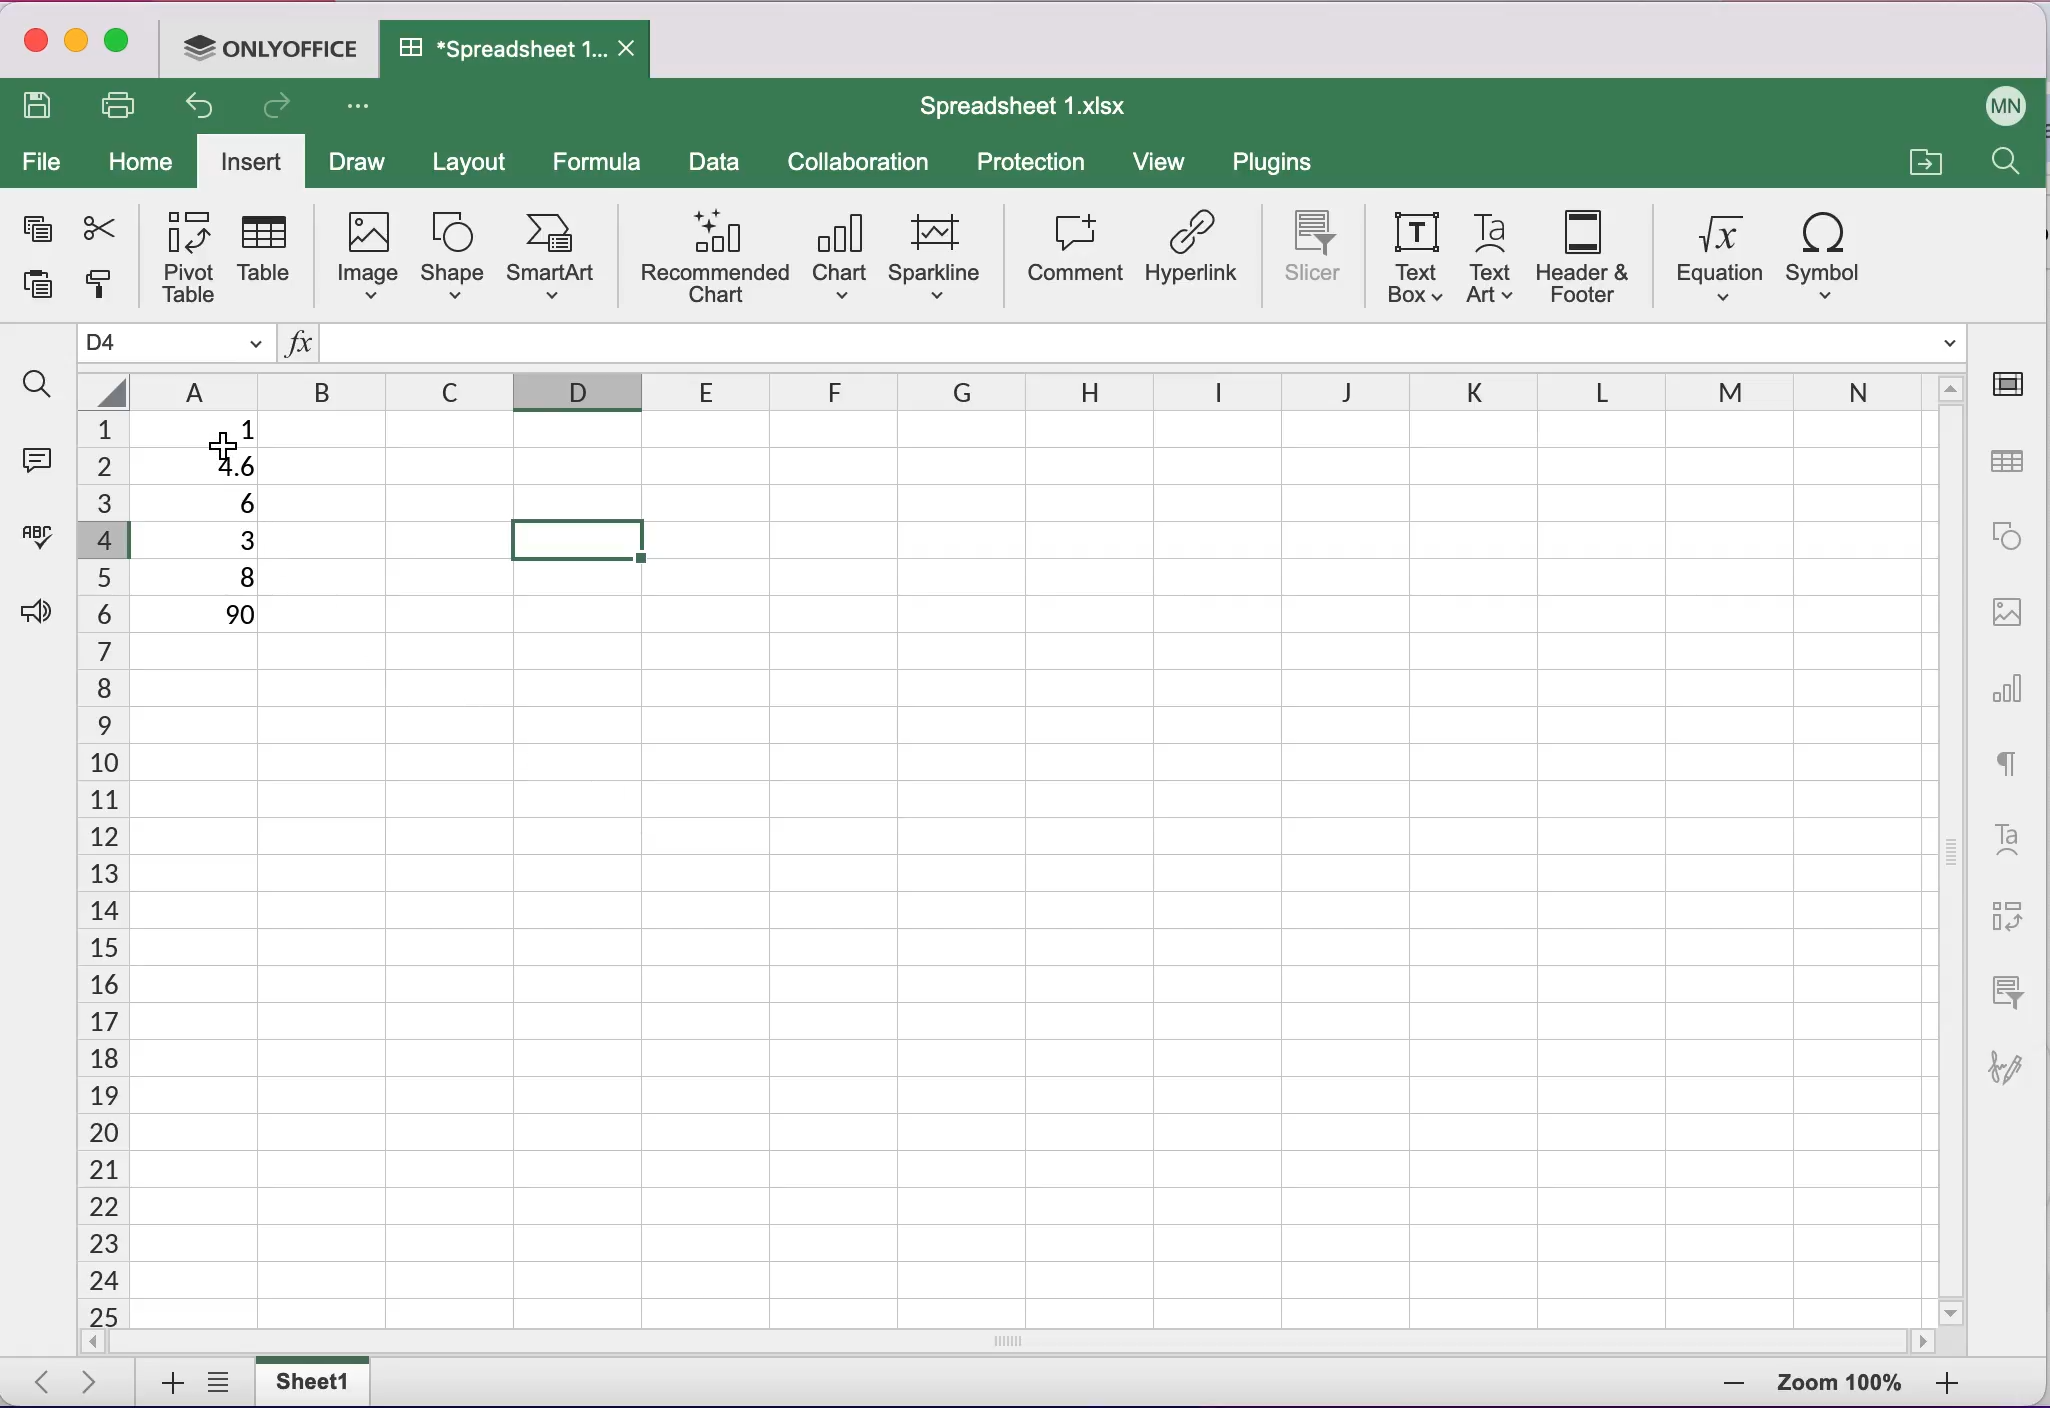  Describe the element at coordinates (710, 260) in the screenshot. I see `recommended chart` at that location.